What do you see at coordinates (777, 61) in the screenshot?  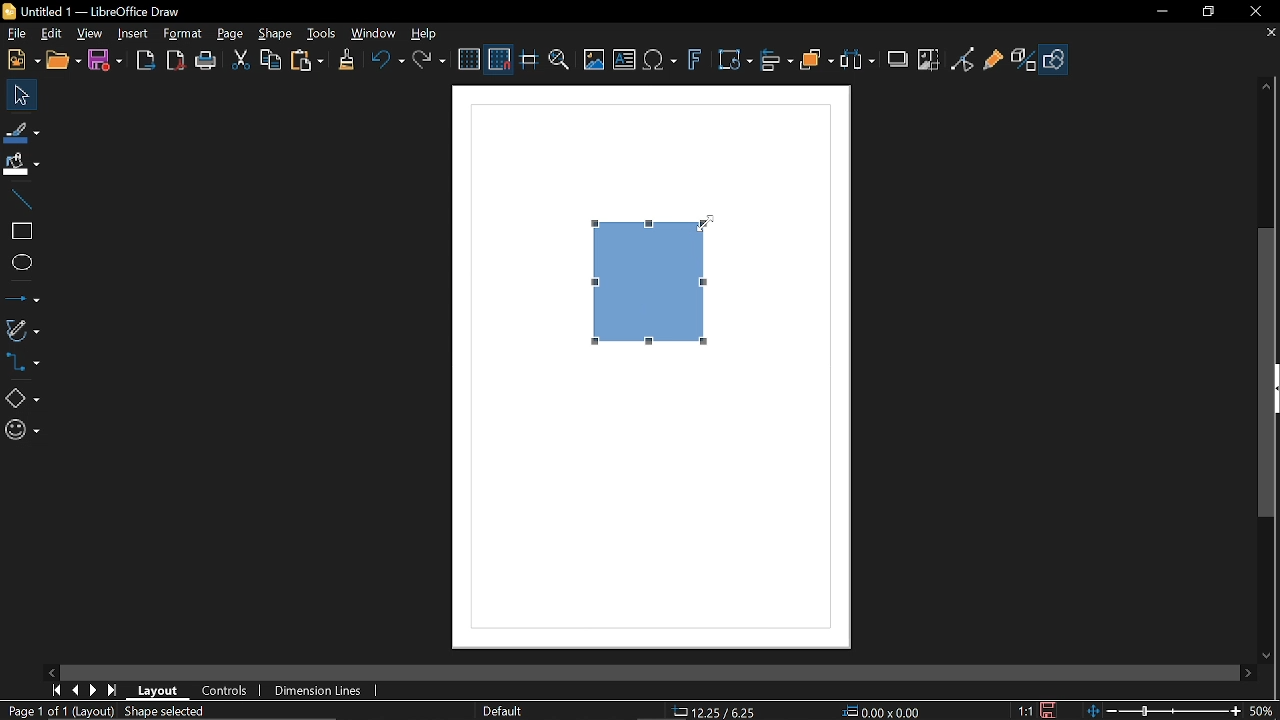 I see `Align objects` at bounding box center [777, 61].